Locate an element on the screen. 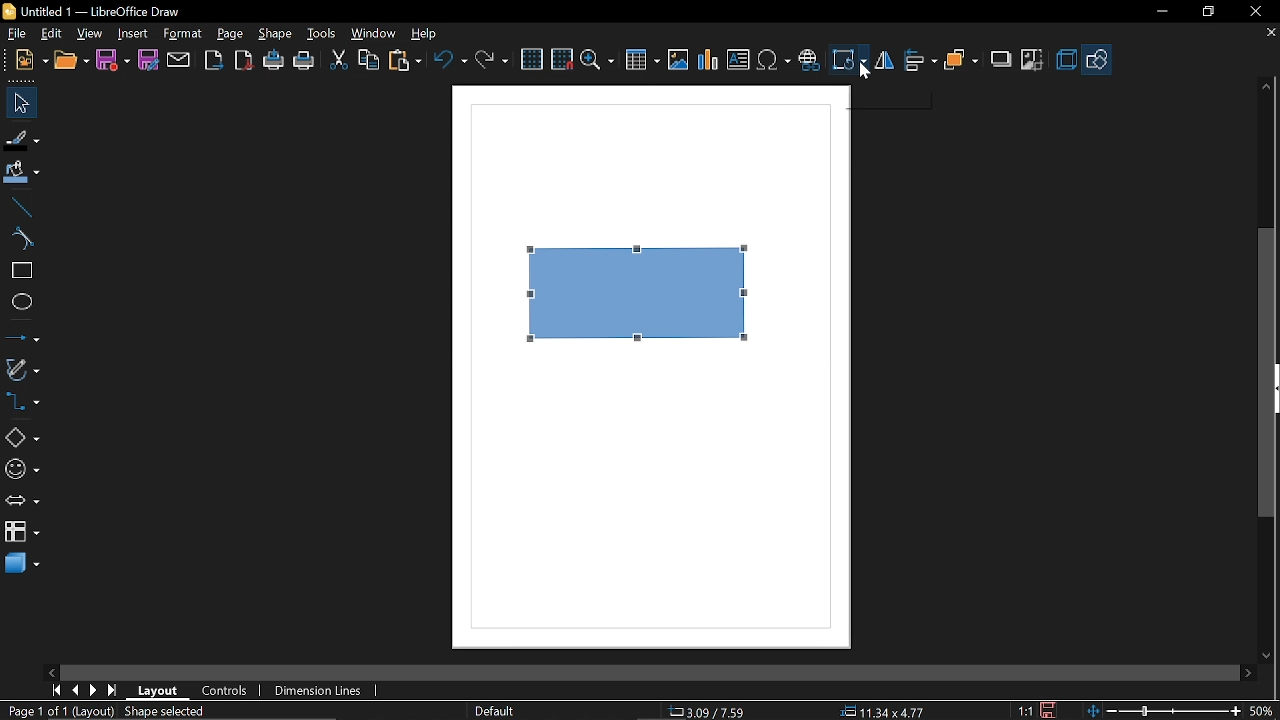 The image size is (1280, 720). Grid is located at coordinates (533, 60).